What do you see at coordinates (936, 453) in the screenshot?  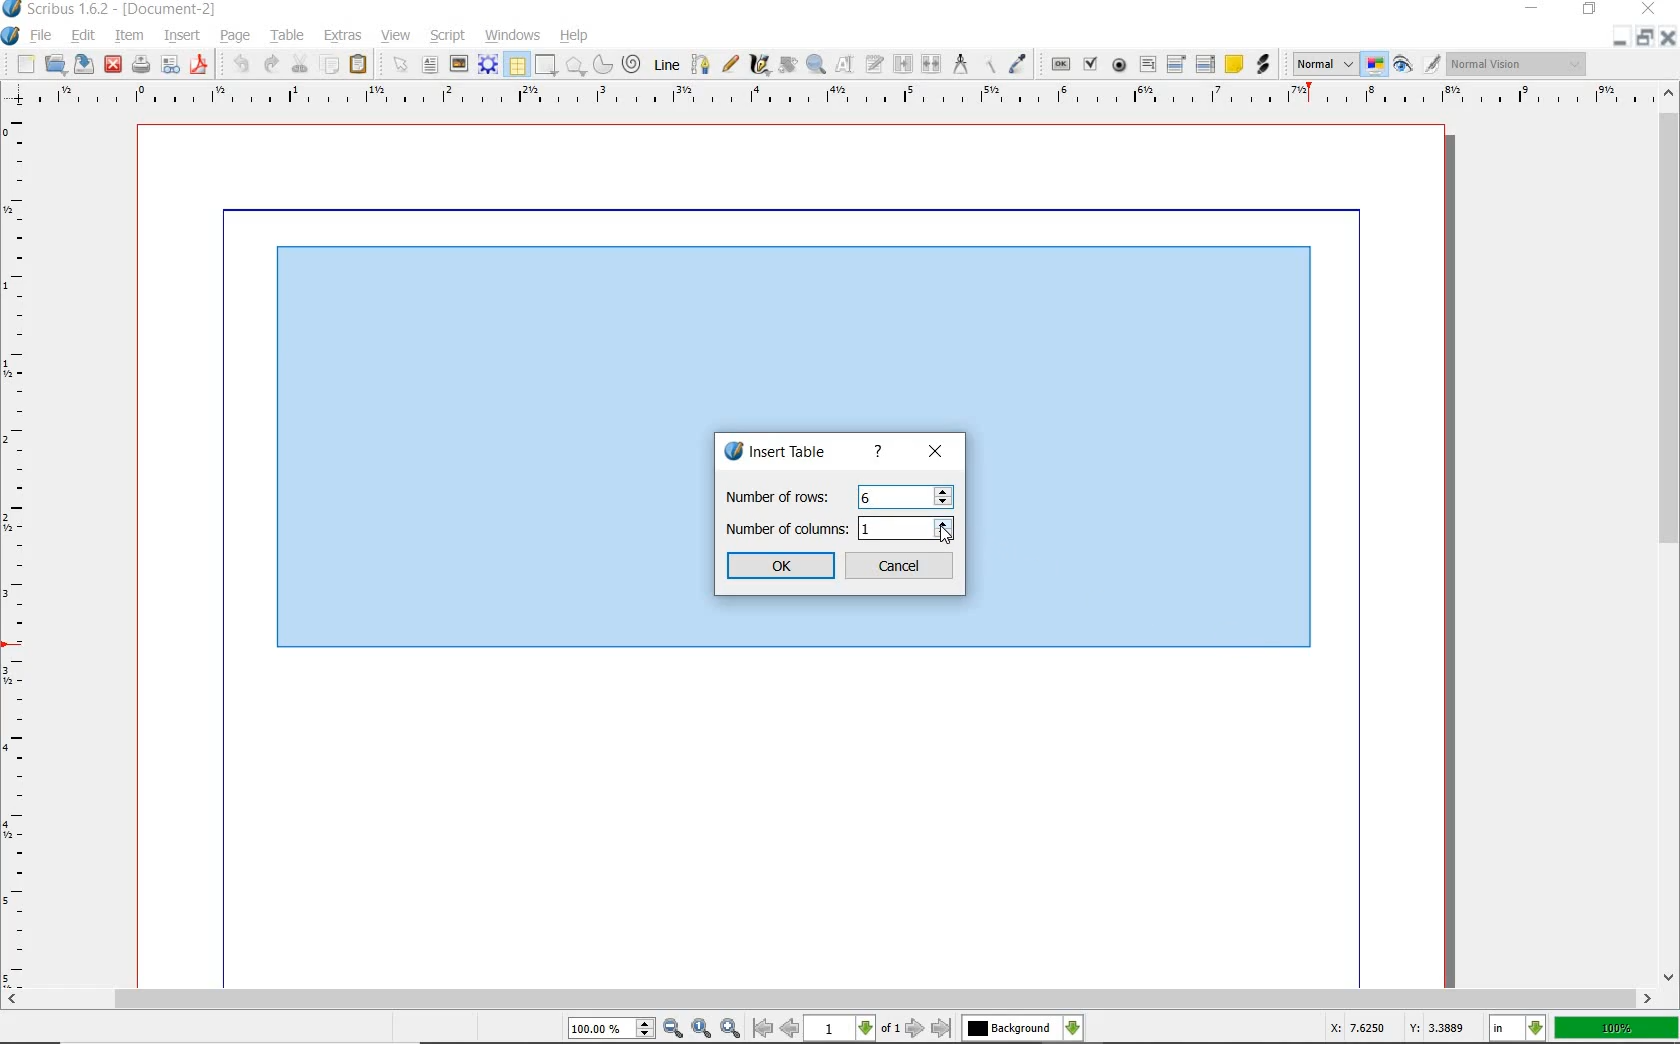 I see `close` at bounding box center [936, 453].